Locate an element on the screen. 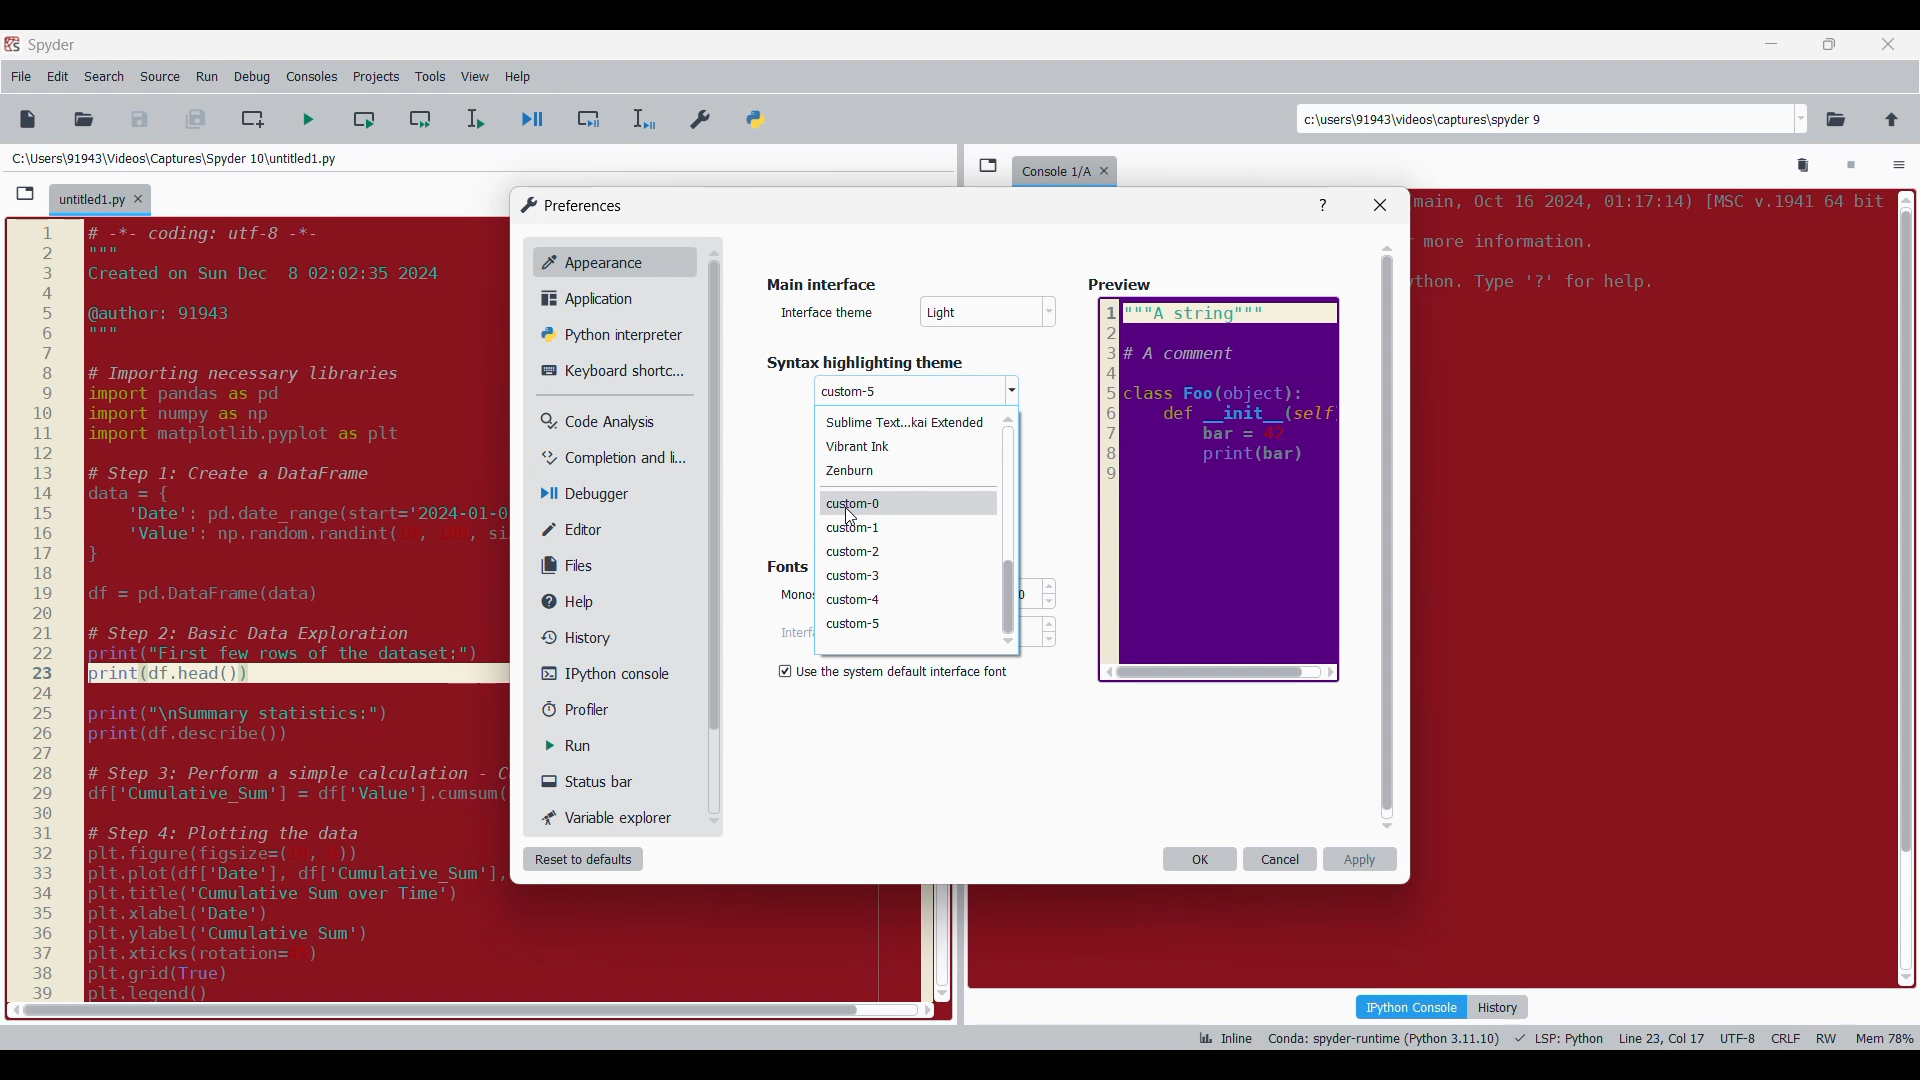 Image resolution: width=1920 pixels, height=1080 pixels. Location options is located at coordinates (1802, 119).